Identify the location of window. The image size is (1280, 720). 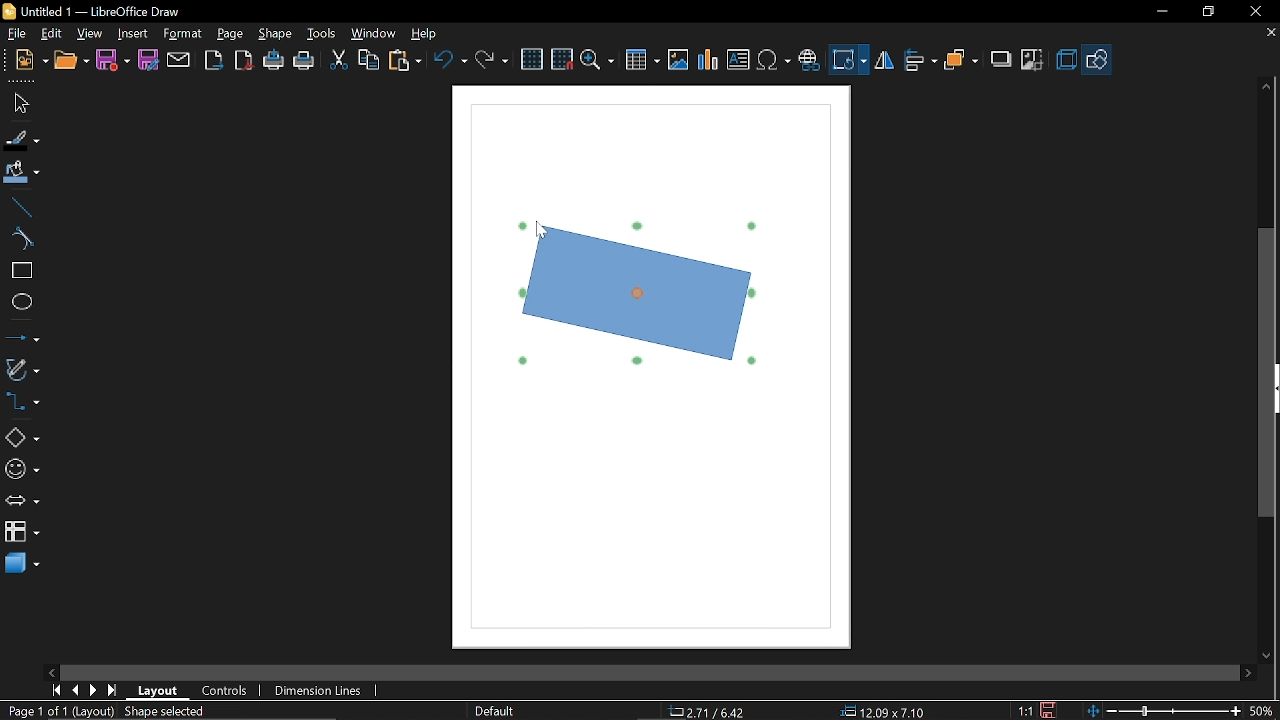
(374, 36).